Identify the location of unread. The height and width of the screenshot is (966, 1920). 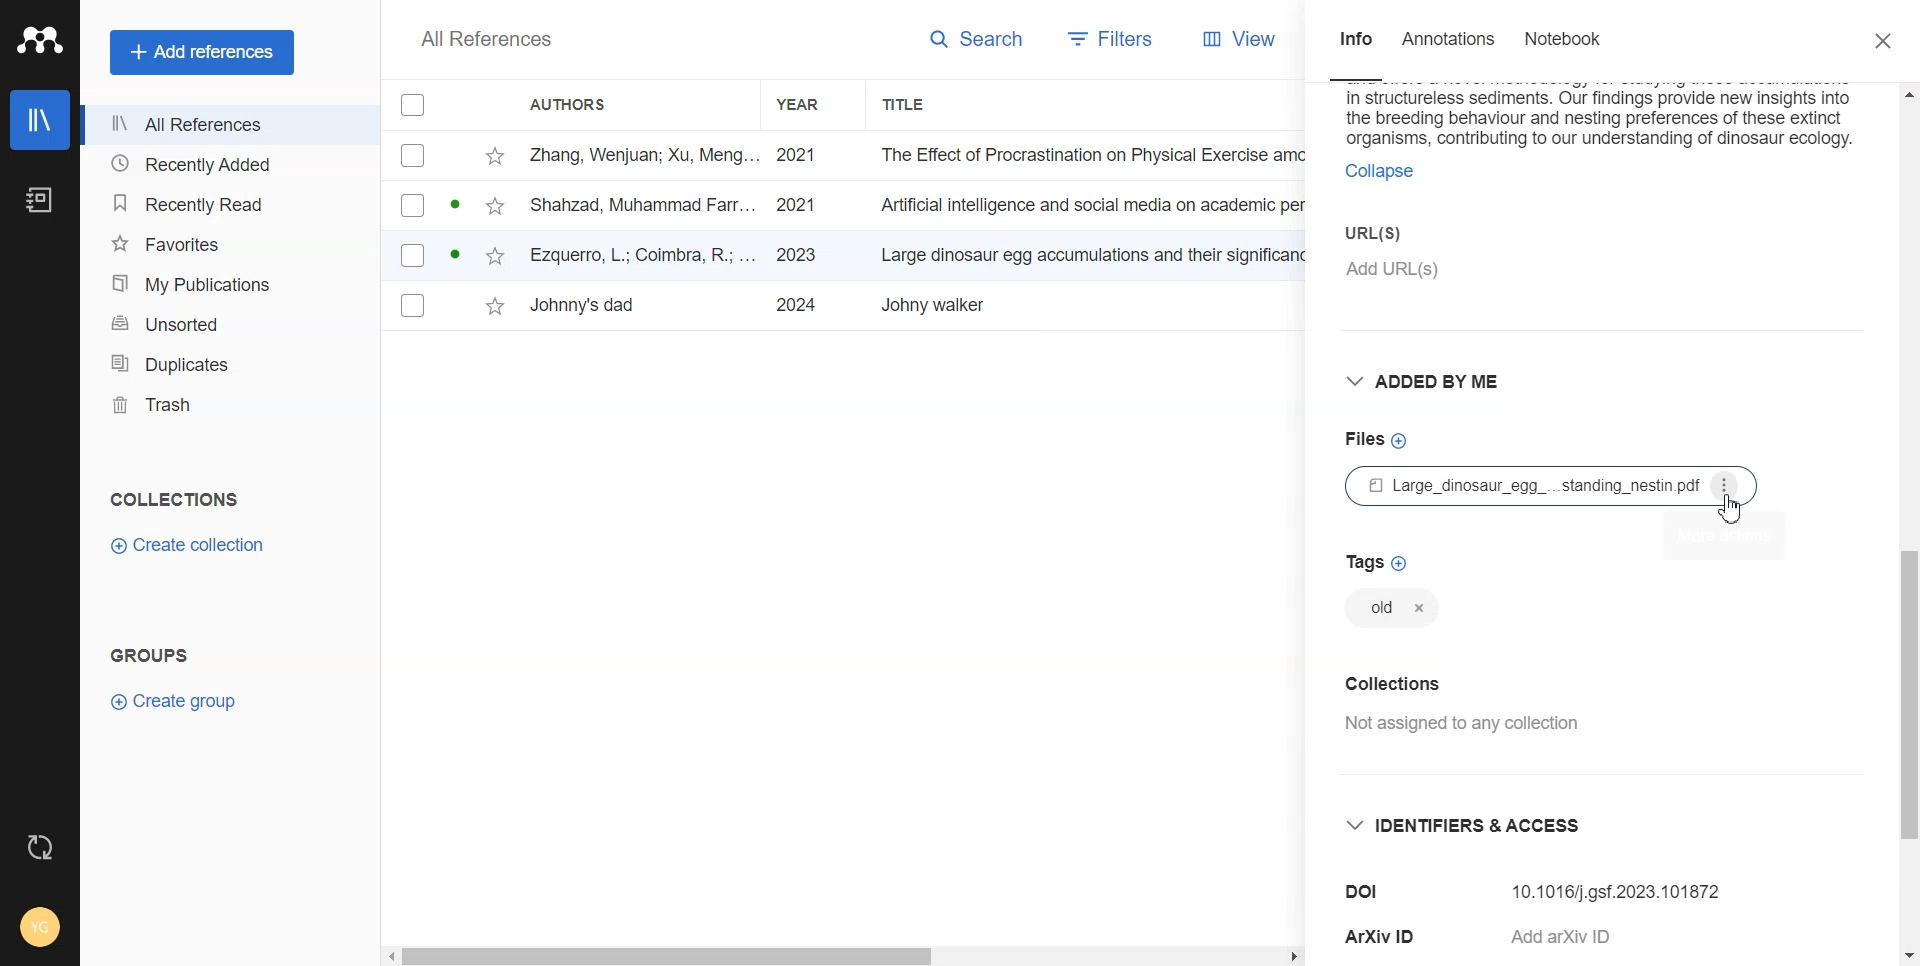
(453, 253).